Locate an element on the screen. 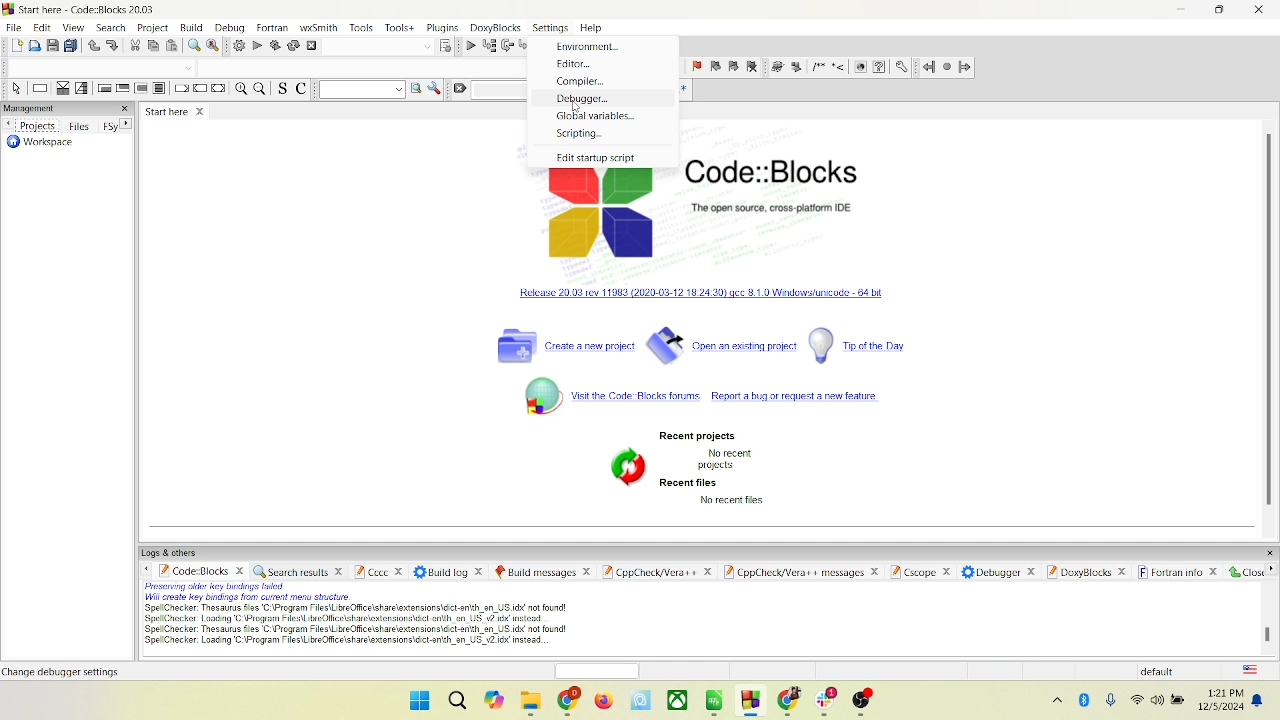 The height and width of the screenshot is (720, 1280). toggle bookmark is located at coordinates (697, 65).